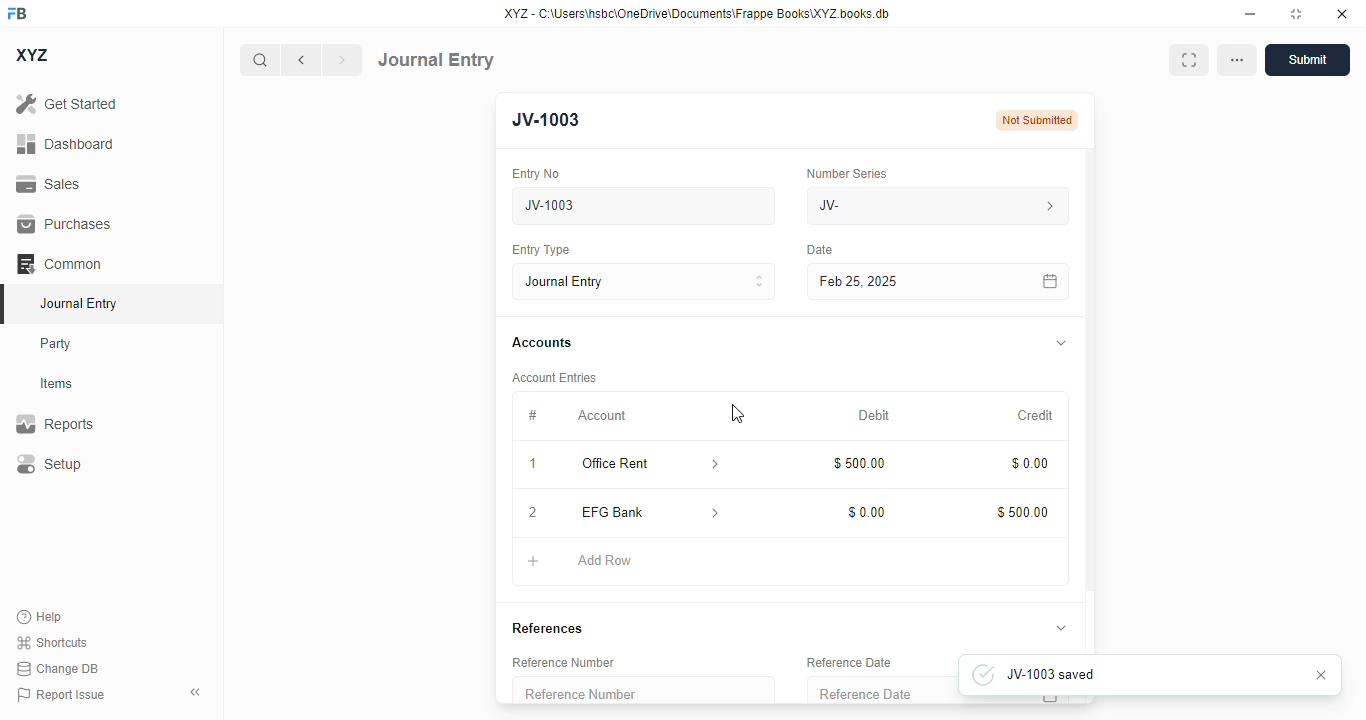 The image size is (1366, 720). Describe the element at coordinates (846, 173) in the screenshot. I see `number series` at that location.